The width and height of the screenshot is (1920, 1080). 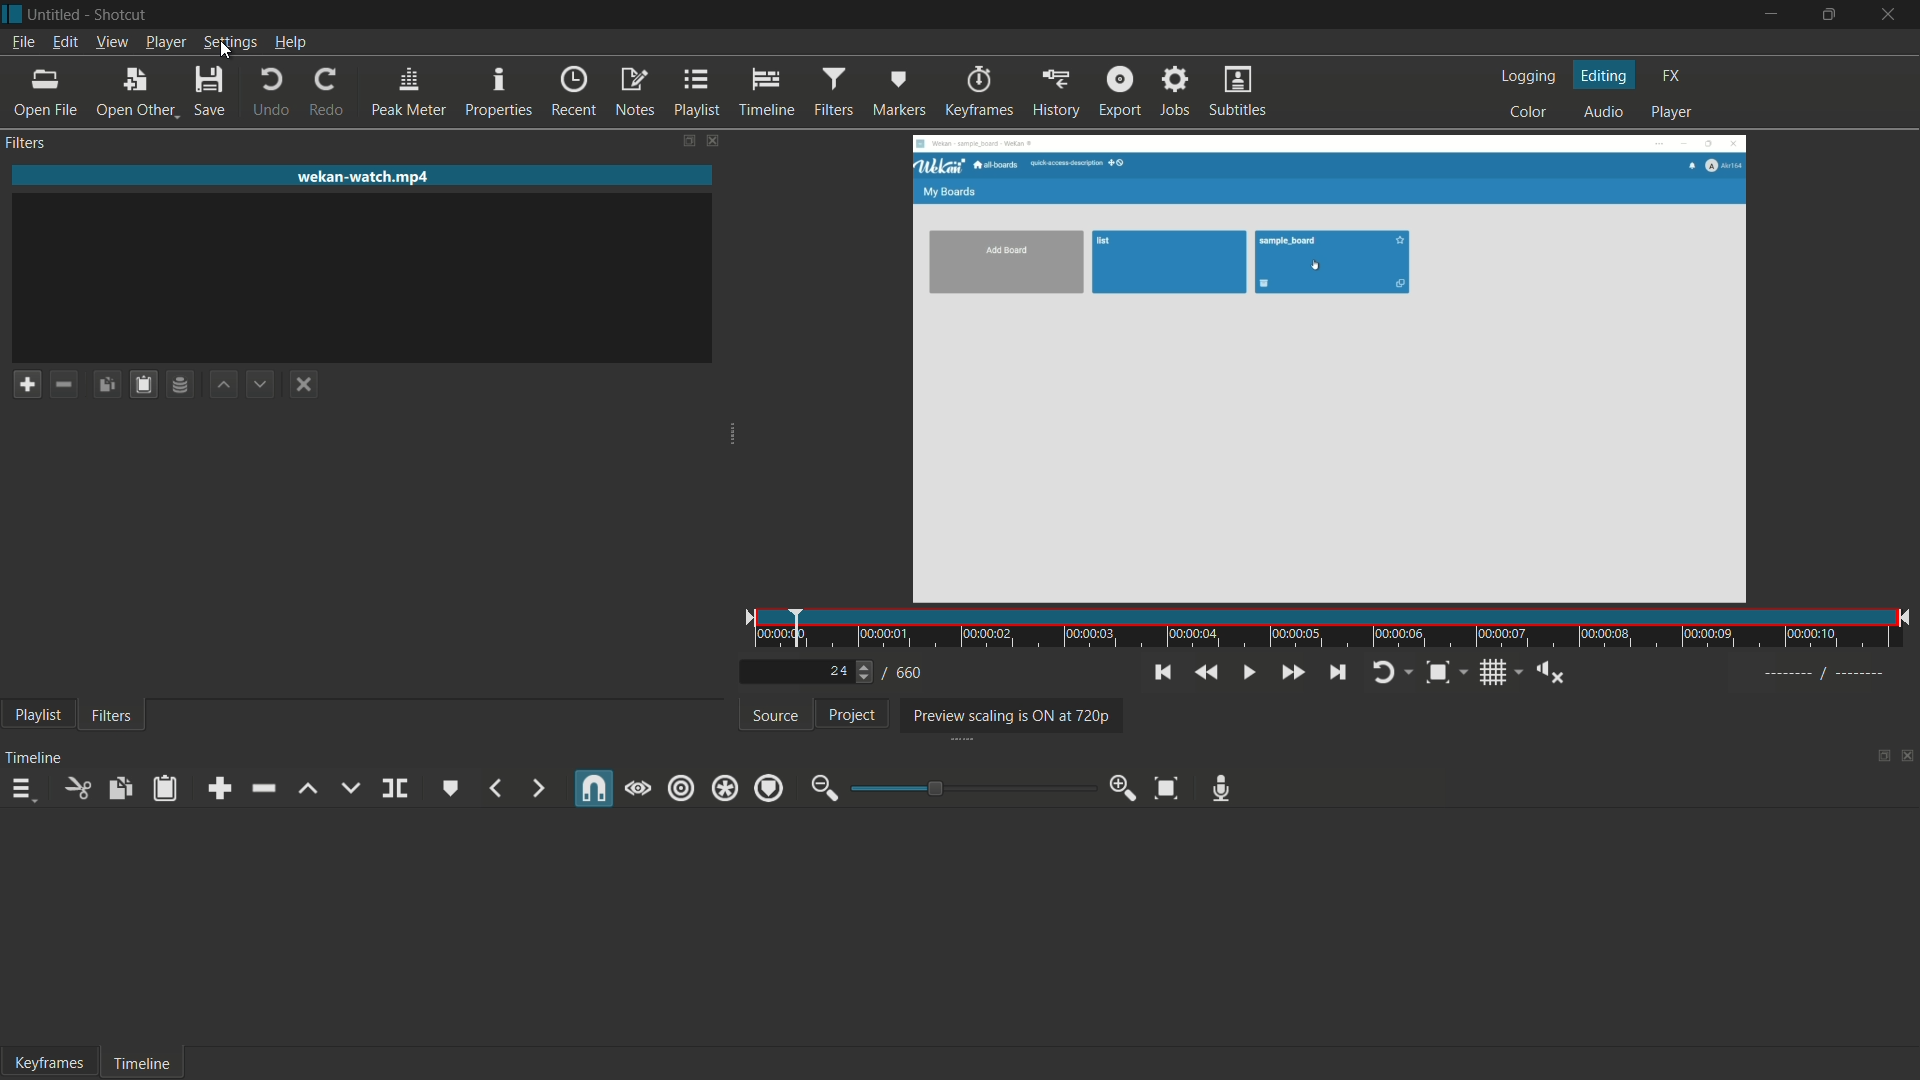 What do you see at coordinates (448, 787) in the screenshot?
I see `create or edit marker` at bounding box center [448, 787].